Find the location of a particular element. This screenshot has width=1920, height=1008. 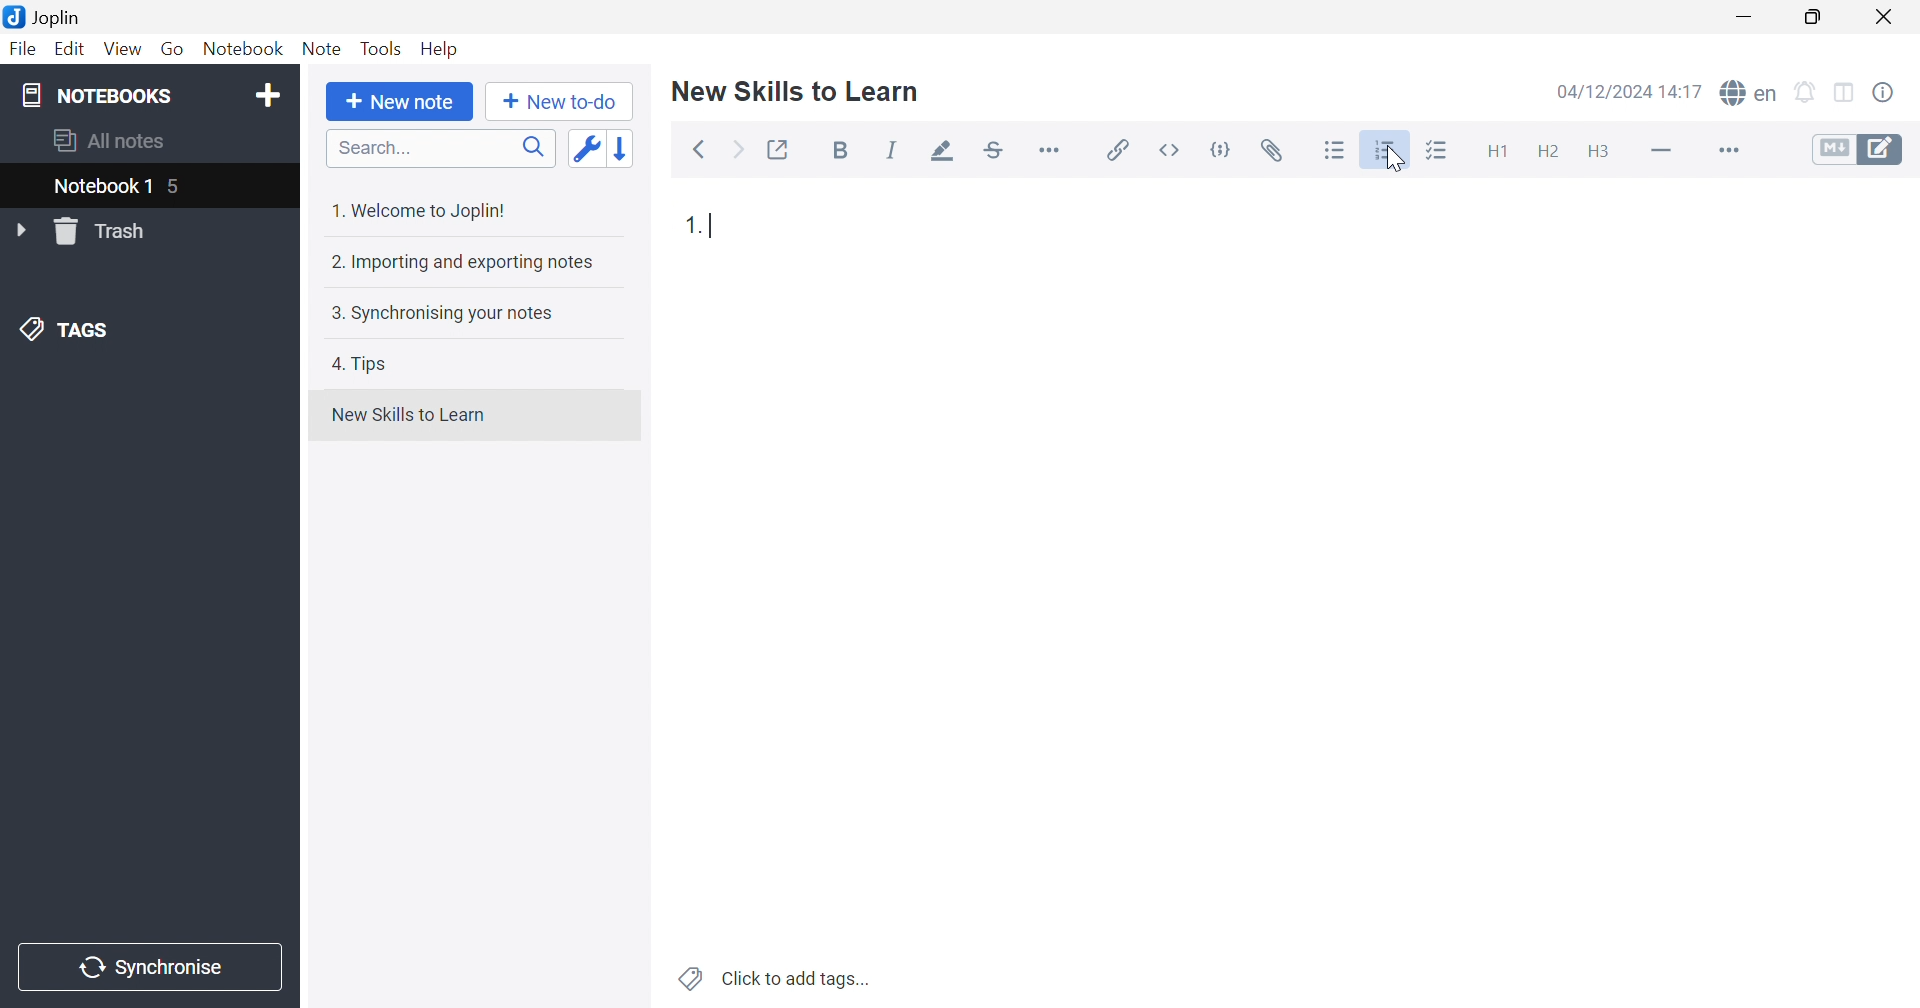

Edit is located at coordinates (67, 49).